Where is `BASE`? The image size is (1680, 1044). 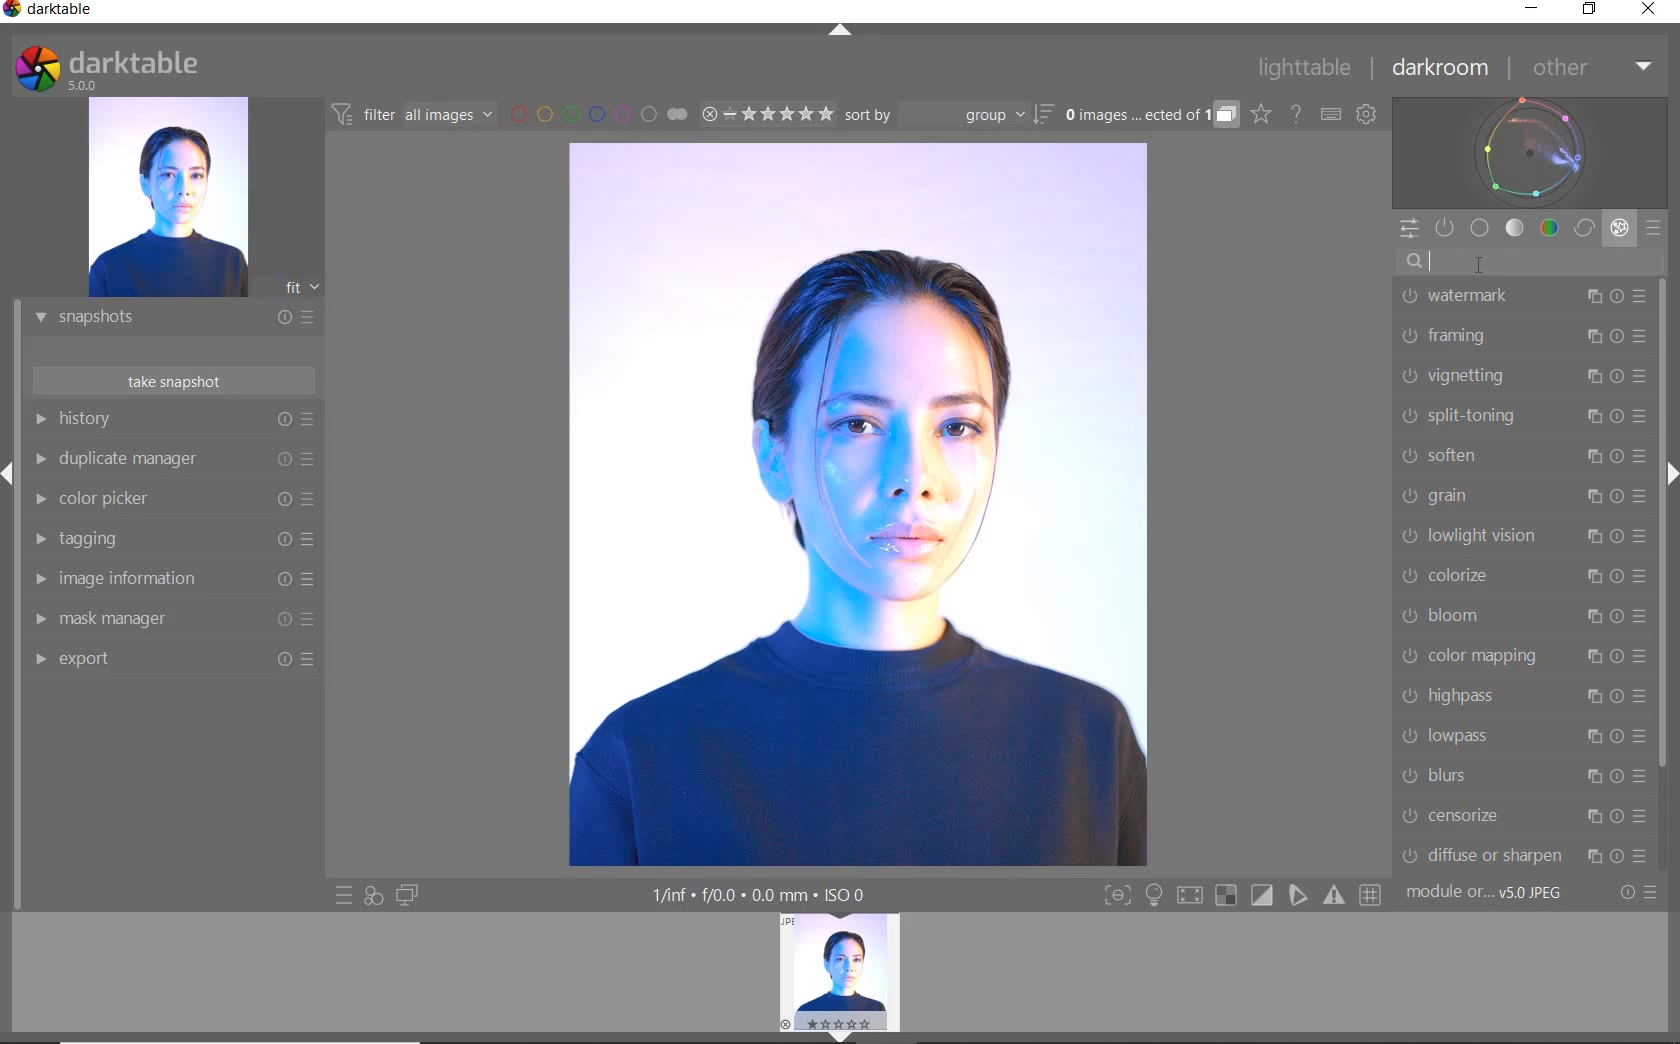
BASE is located at coordinates (1480, 228).